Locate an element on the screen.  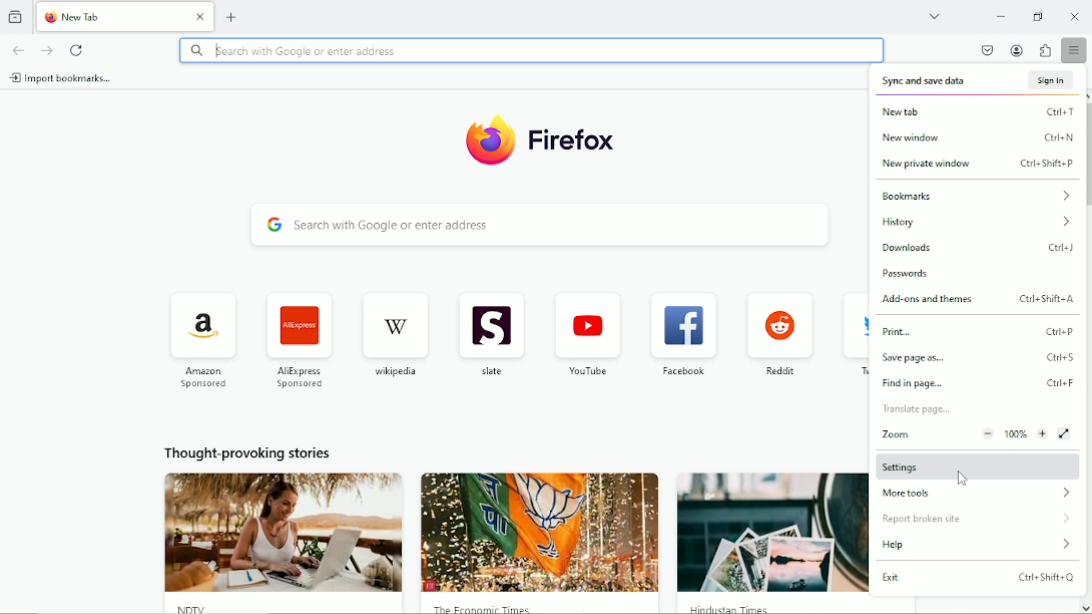
facebook is located at coordinates (682, 372).